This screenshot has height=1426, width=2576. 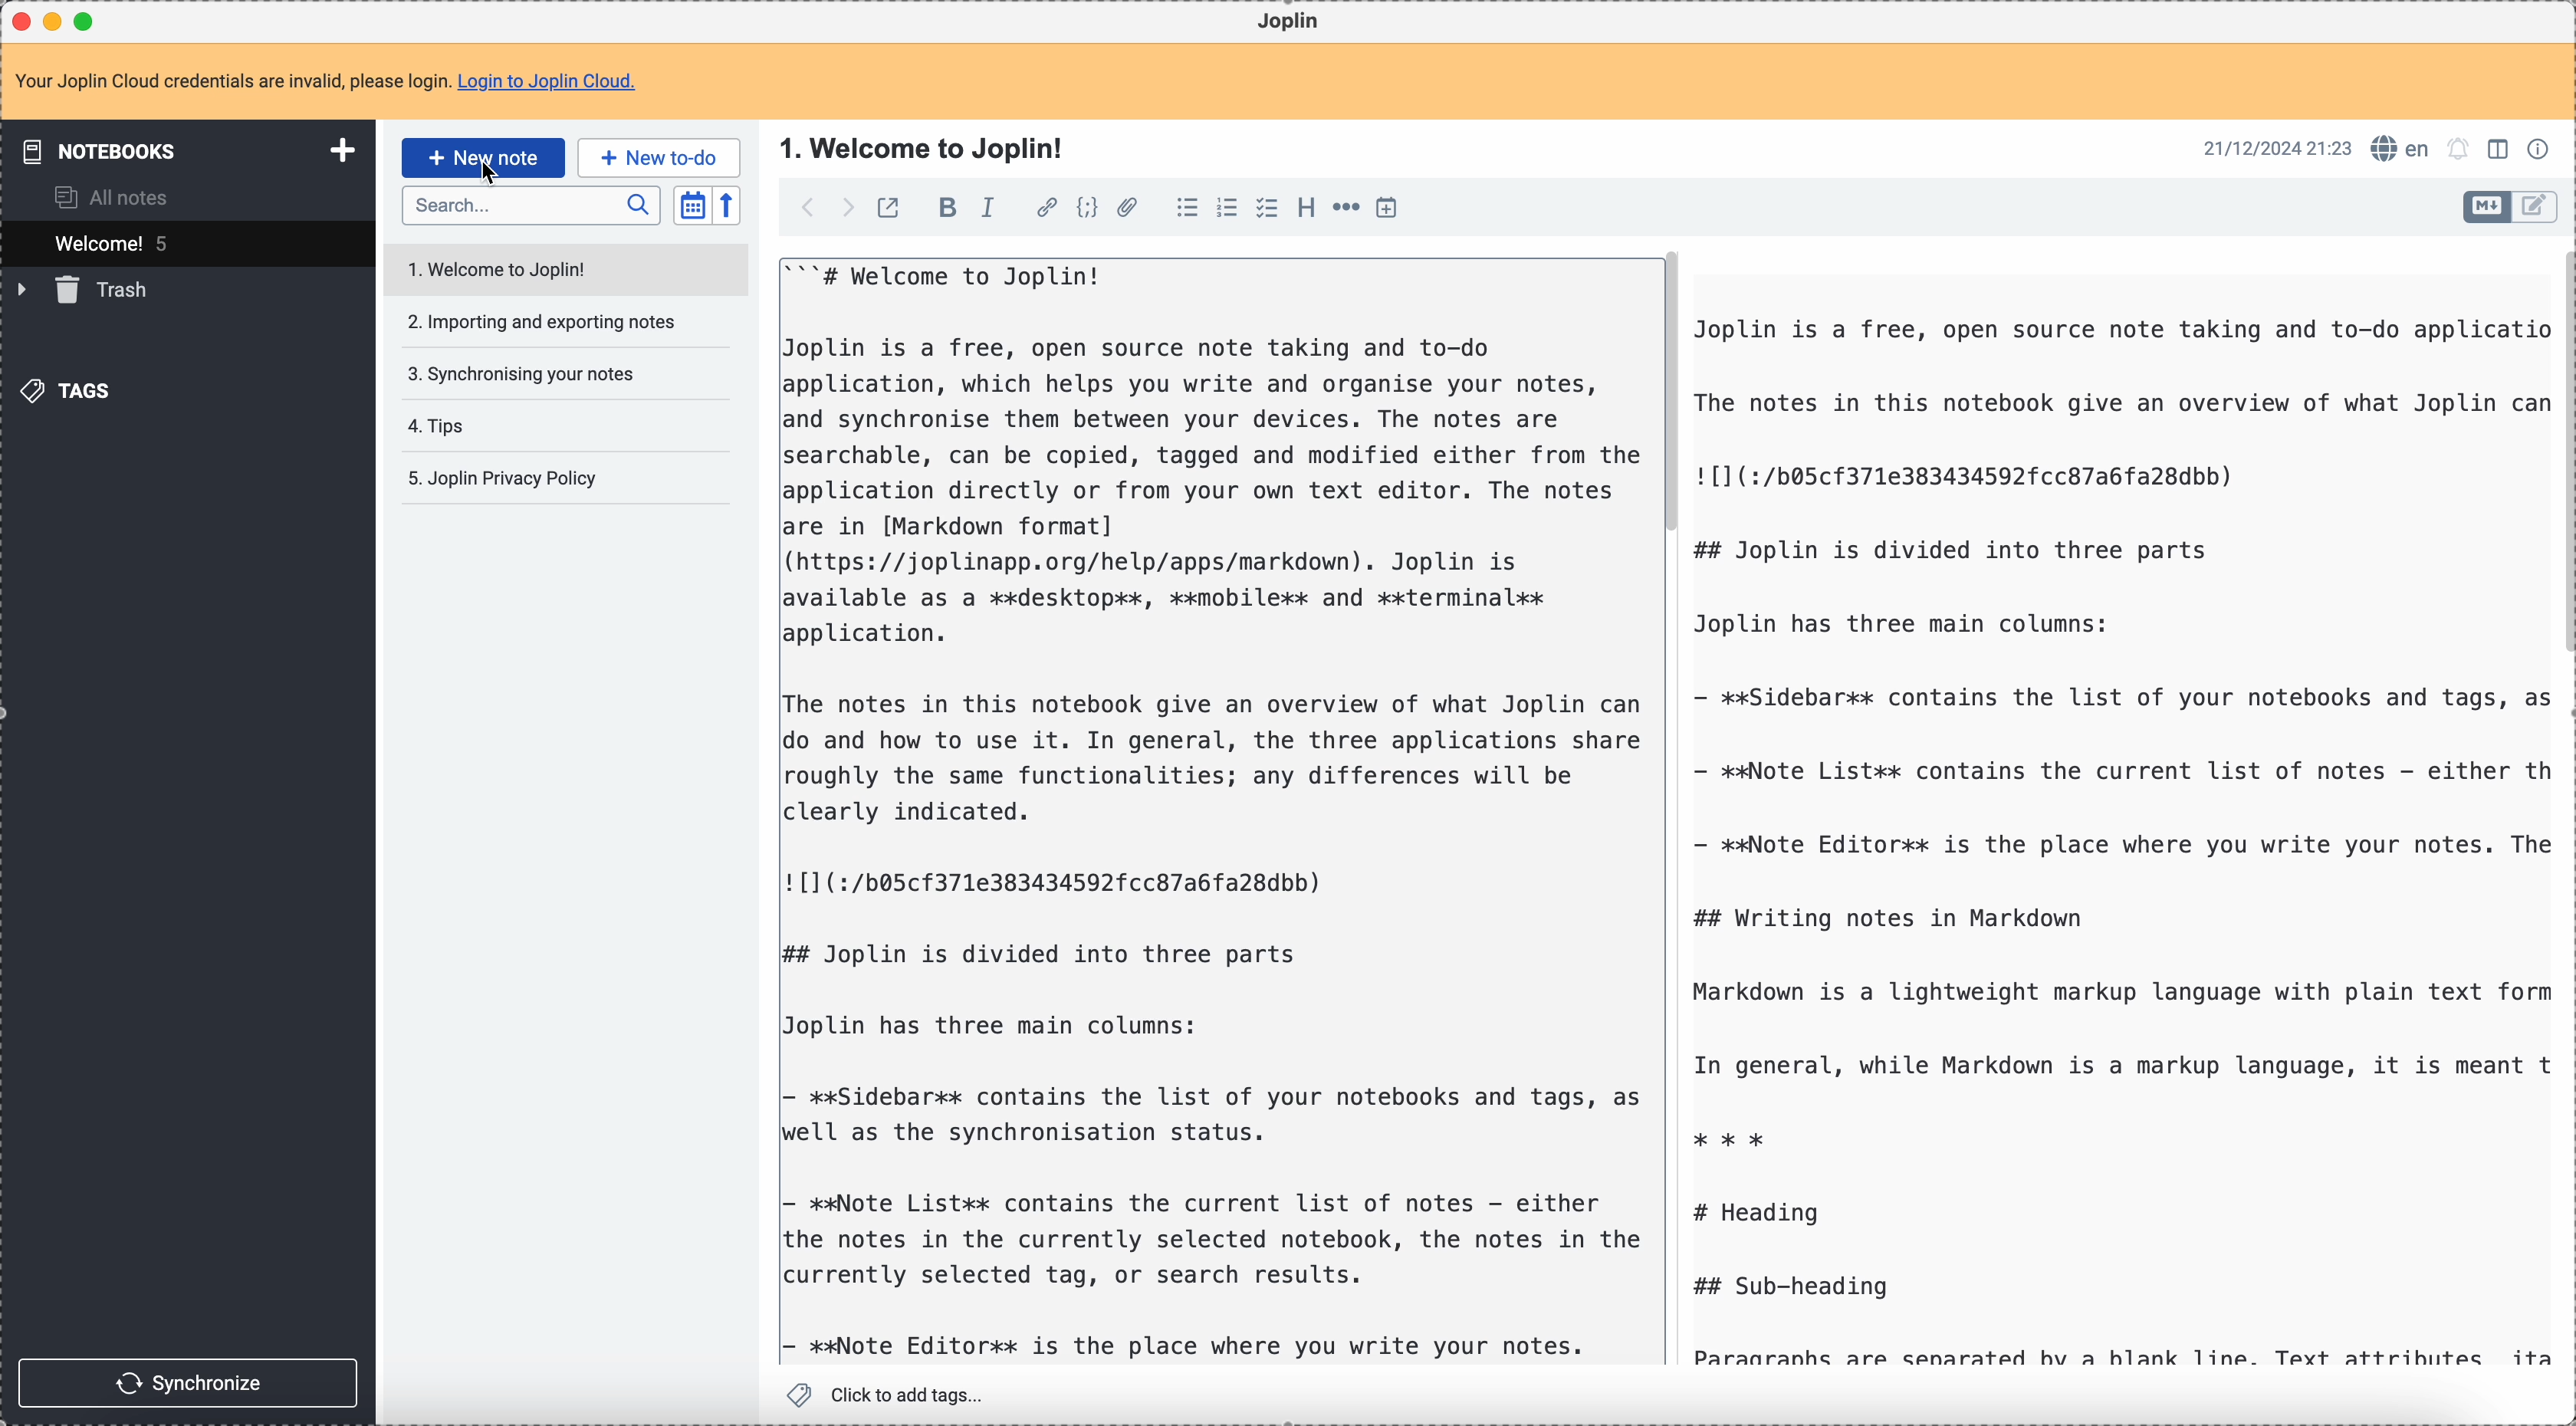 I want to click on title, so click(x=924, y=152).